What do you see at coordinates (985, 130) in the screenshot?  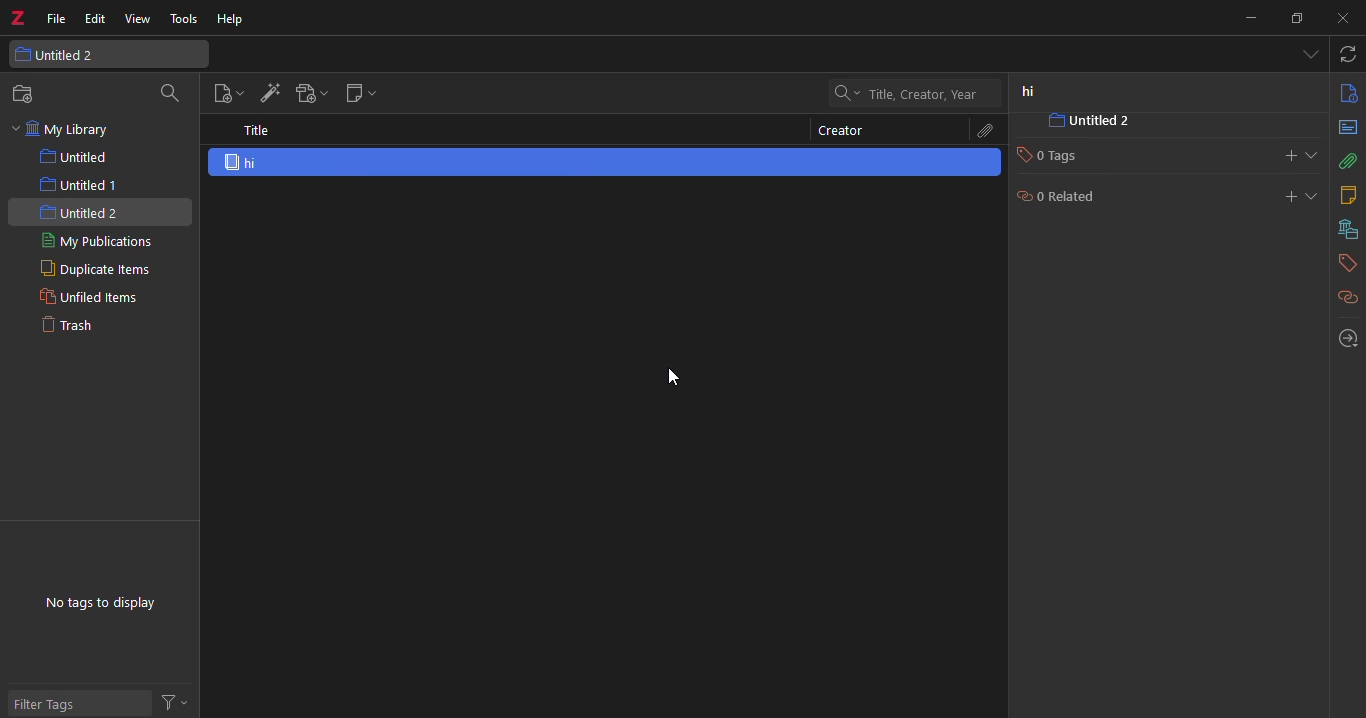 I see `attach` at bounding box center [985, 130].